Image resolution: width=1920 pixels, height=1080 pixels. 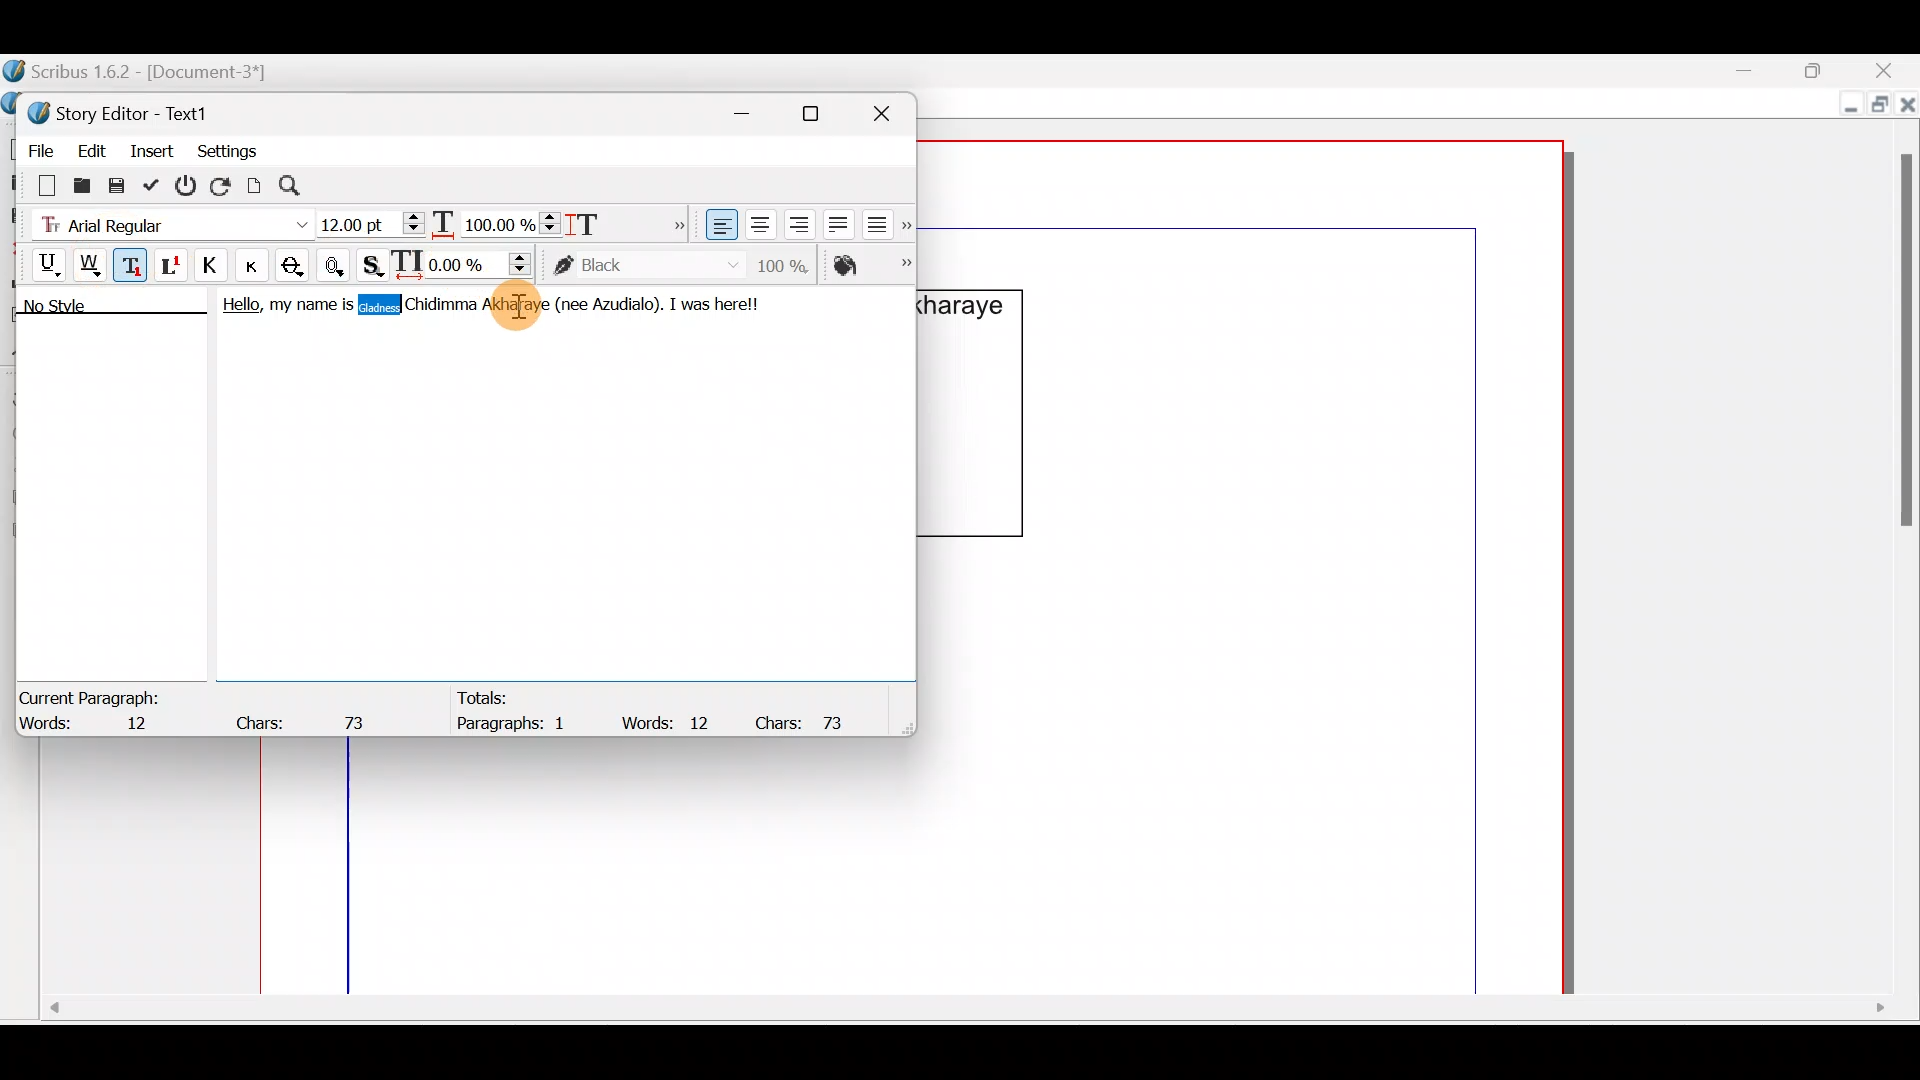 I want to click on Maximize, so click(x=1877, y=107).